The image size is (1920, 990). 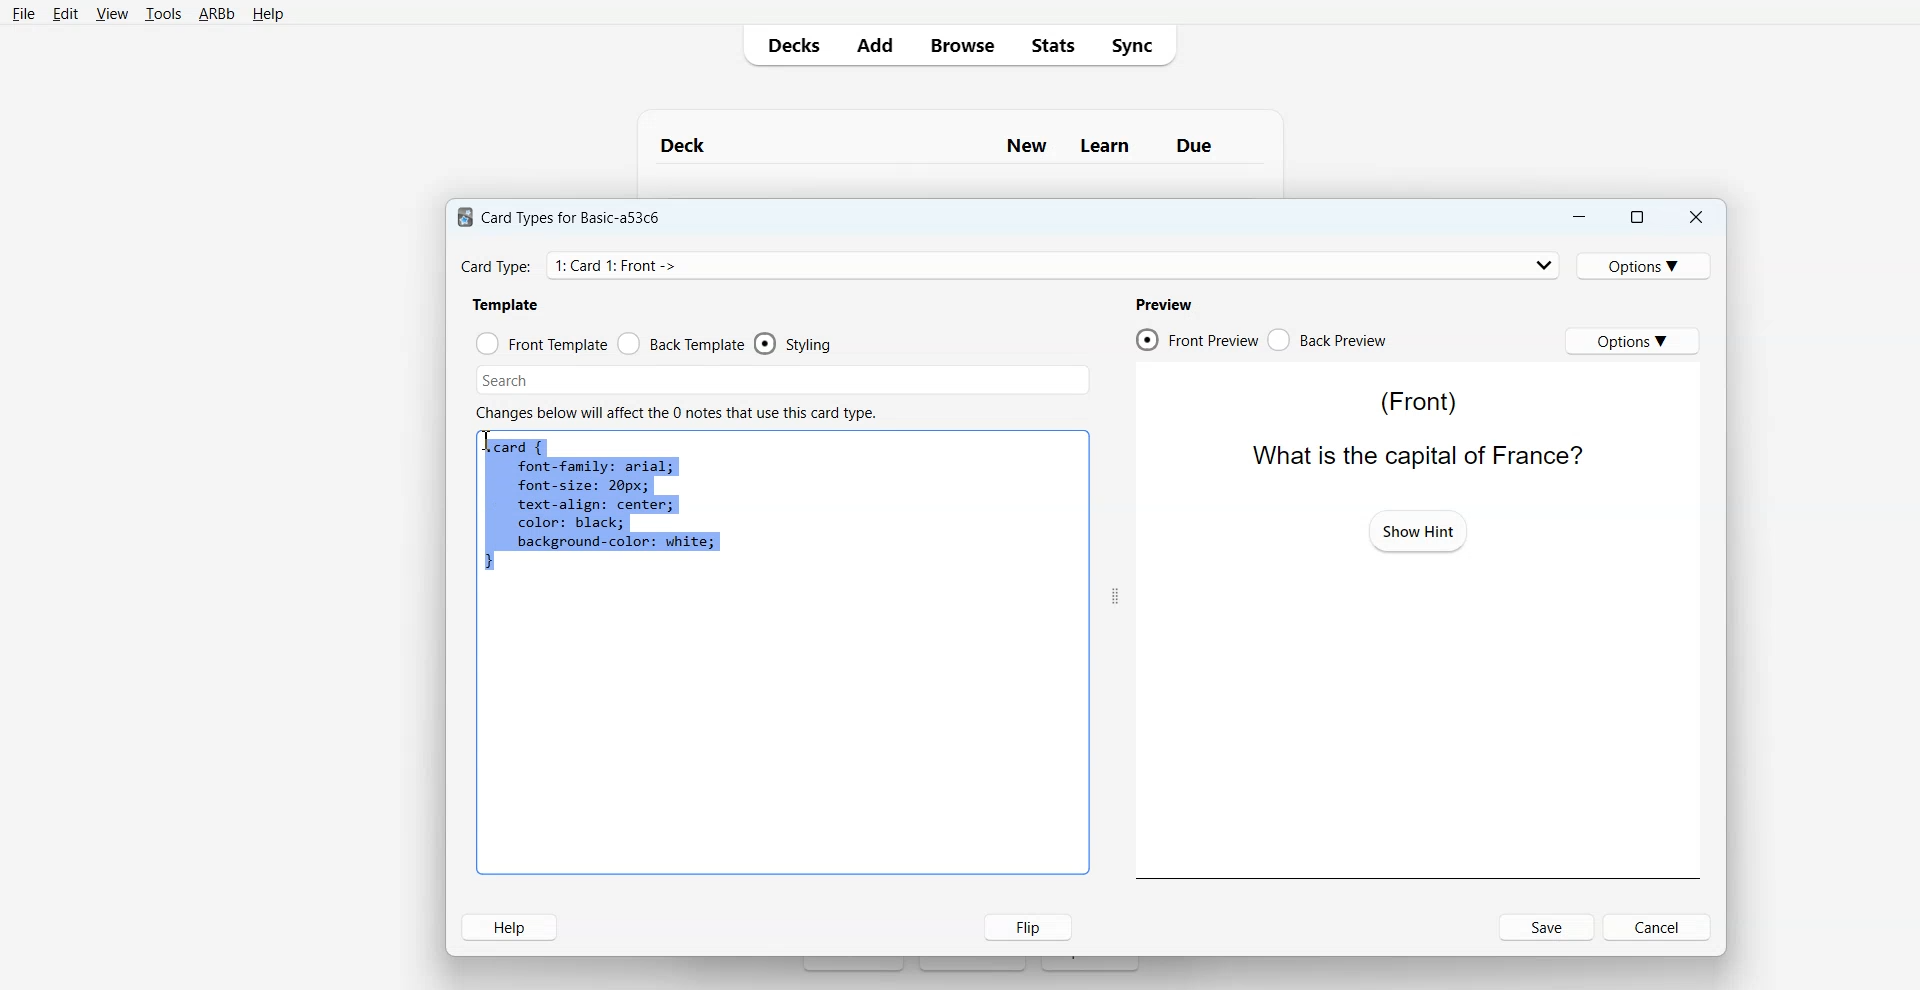 What do you see at coordinates (874, 45) in the screenshot?
I see `Add` at bounding box center [874, 45].